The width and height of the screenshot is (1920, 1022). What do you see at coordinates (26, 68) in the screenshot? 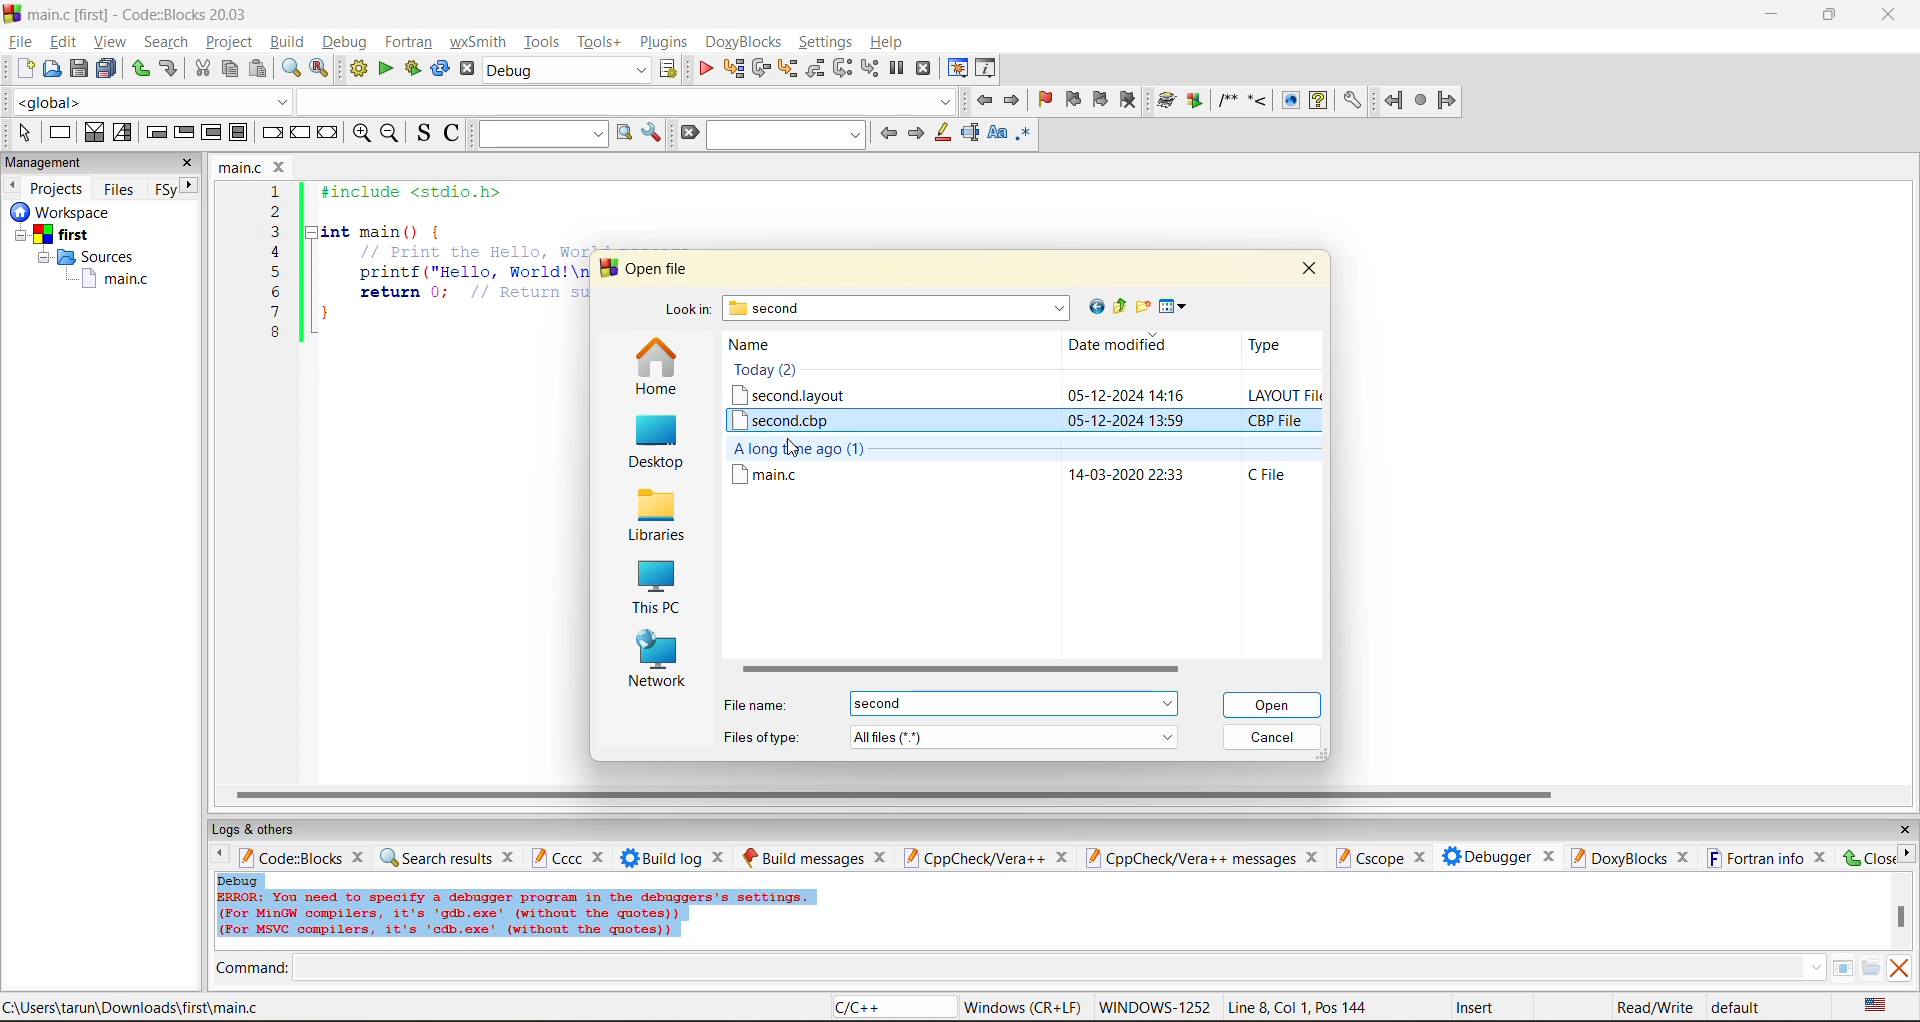
I see `new` at bounding box center [26, 68].